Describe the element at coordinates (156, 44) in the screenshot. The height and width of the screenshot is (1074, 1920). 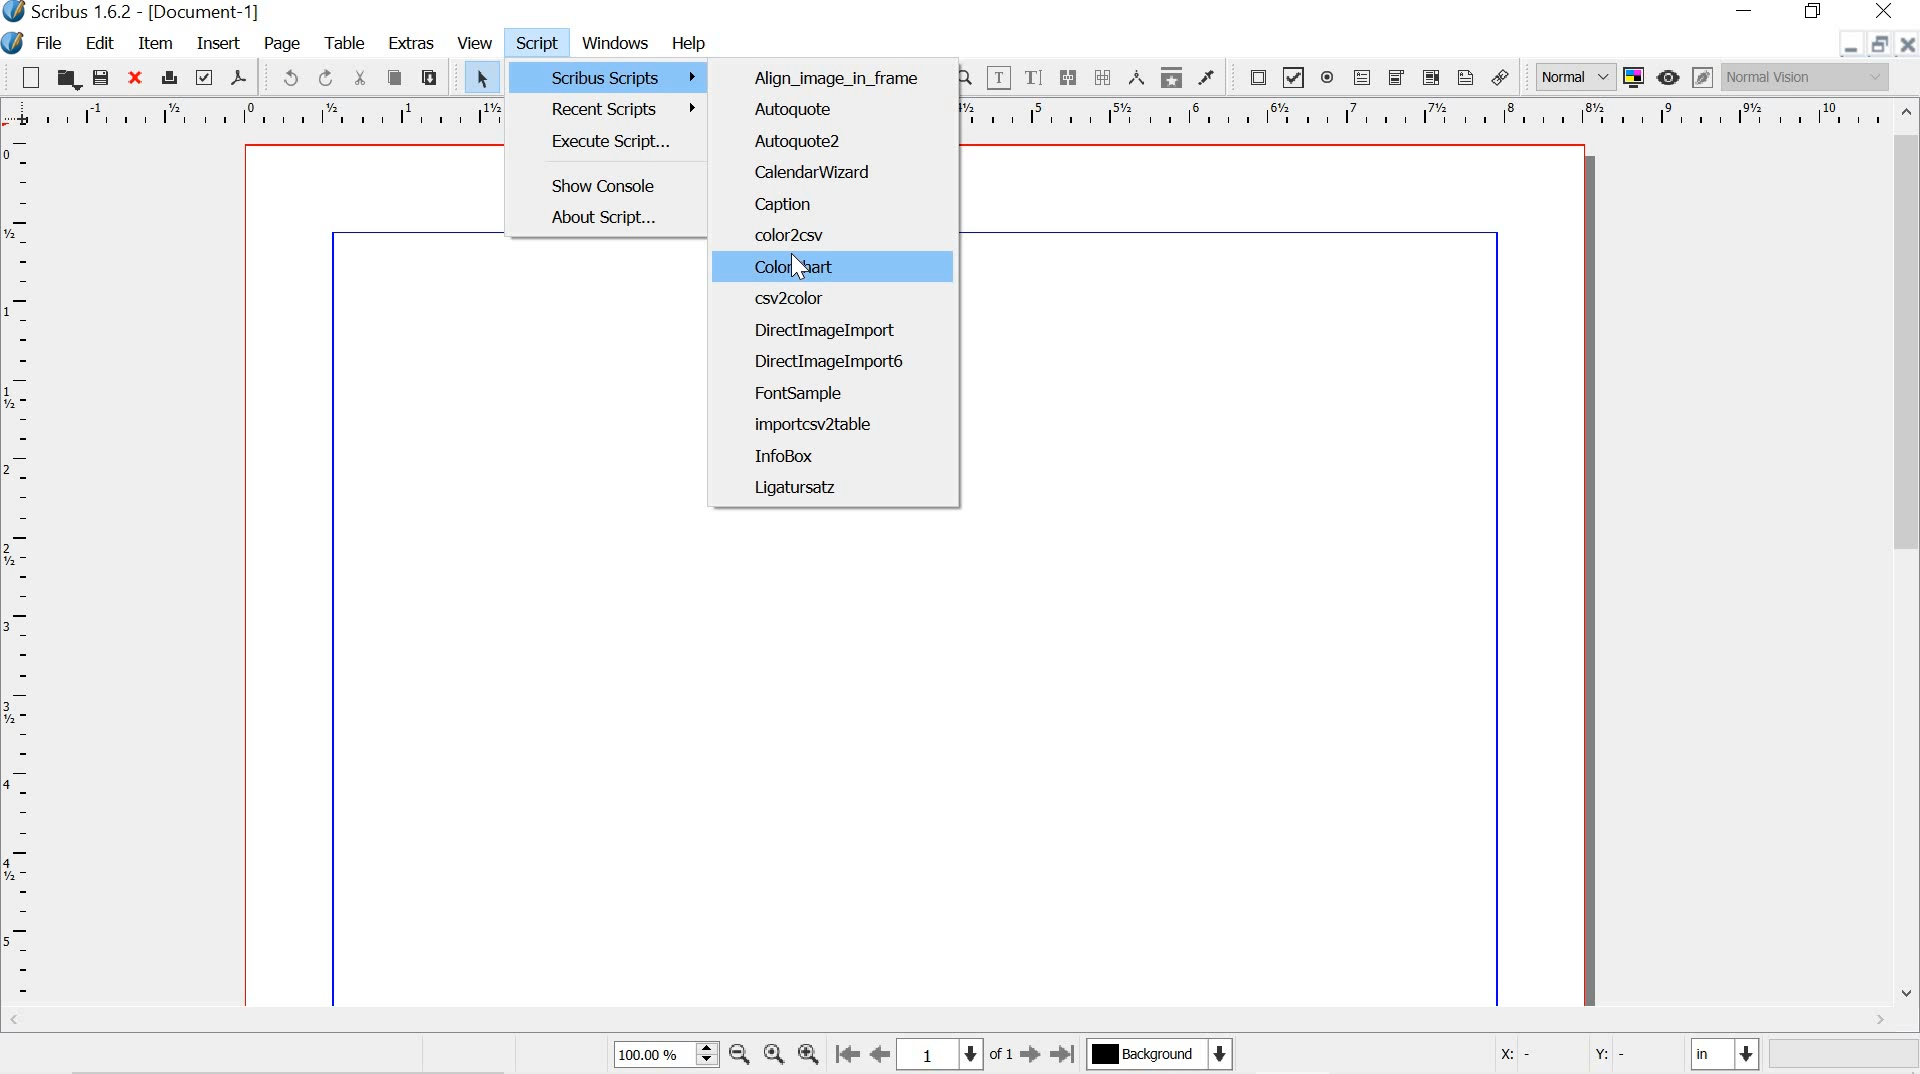
I see `item` at that location.